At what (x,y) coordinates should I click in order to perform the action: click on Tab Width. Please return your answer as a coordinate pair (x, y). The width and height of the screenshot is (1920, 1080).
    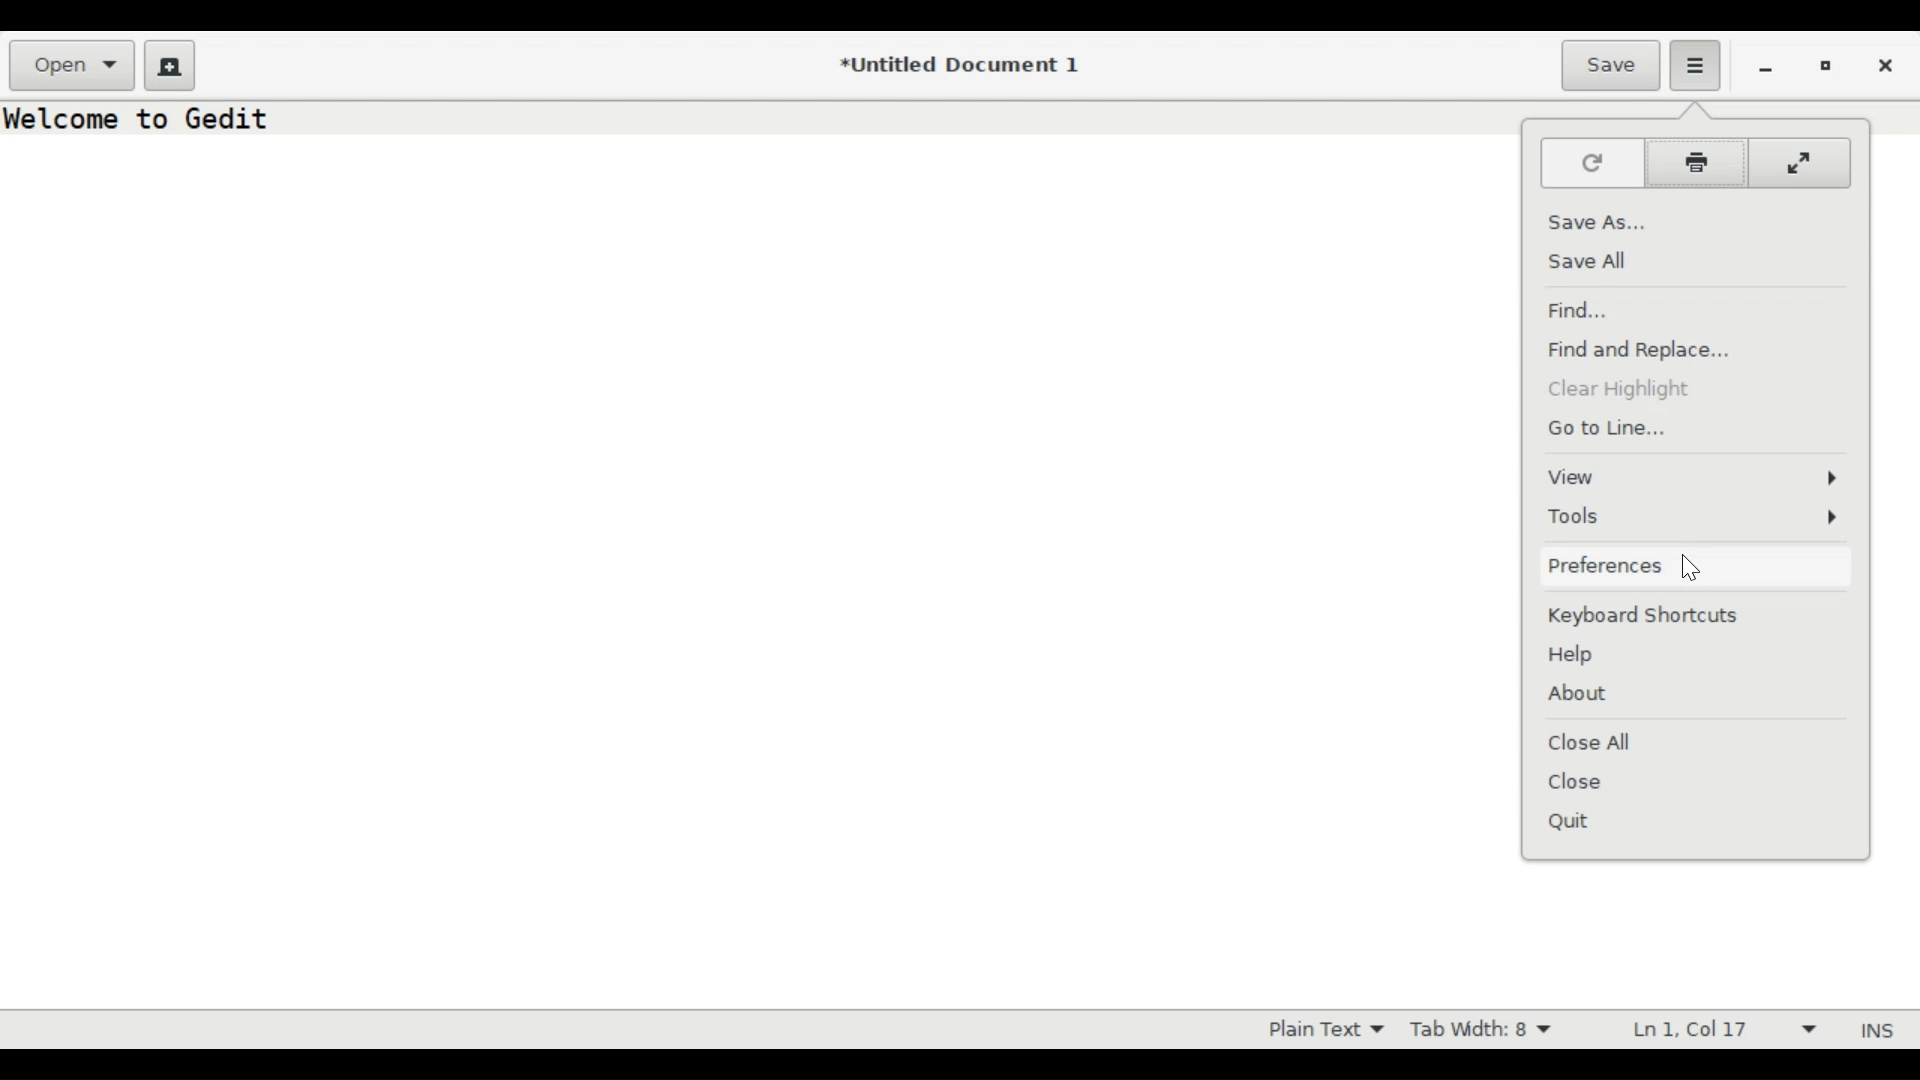
    Looking at the image, I should click on (1490, 1030).